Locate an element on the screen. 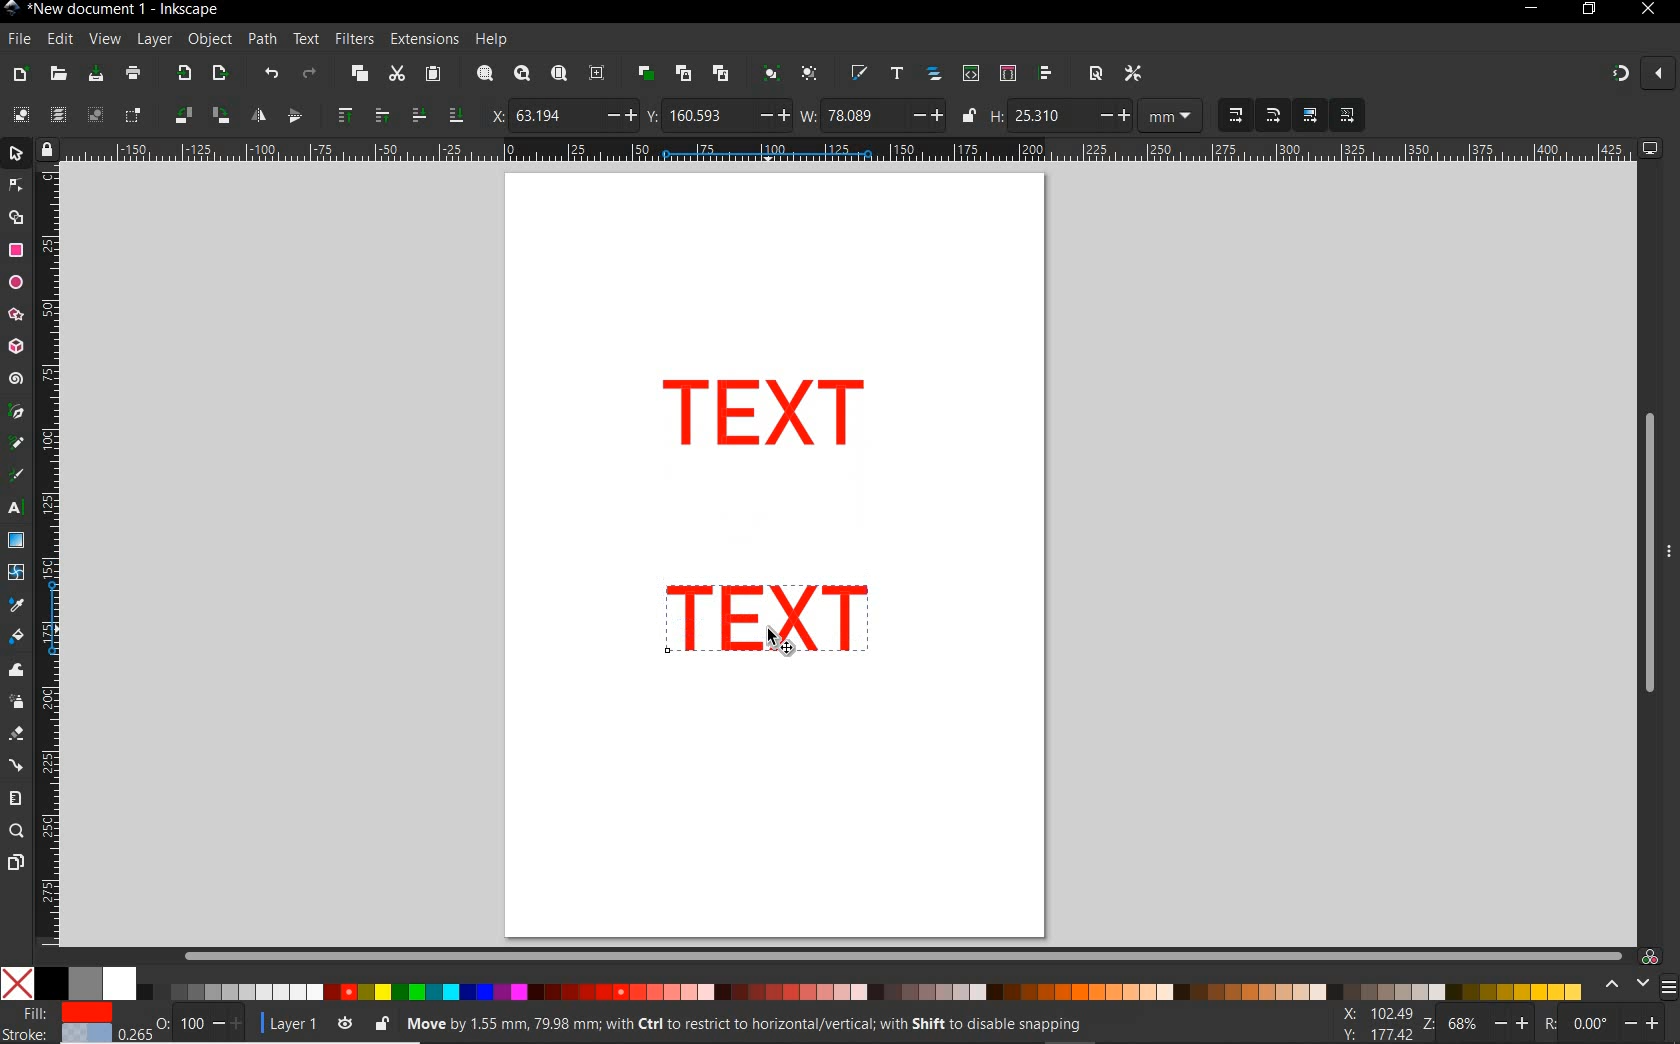 This screenshot has width=1680, height=1044. zoom is located at coordinates (1472, 1024).